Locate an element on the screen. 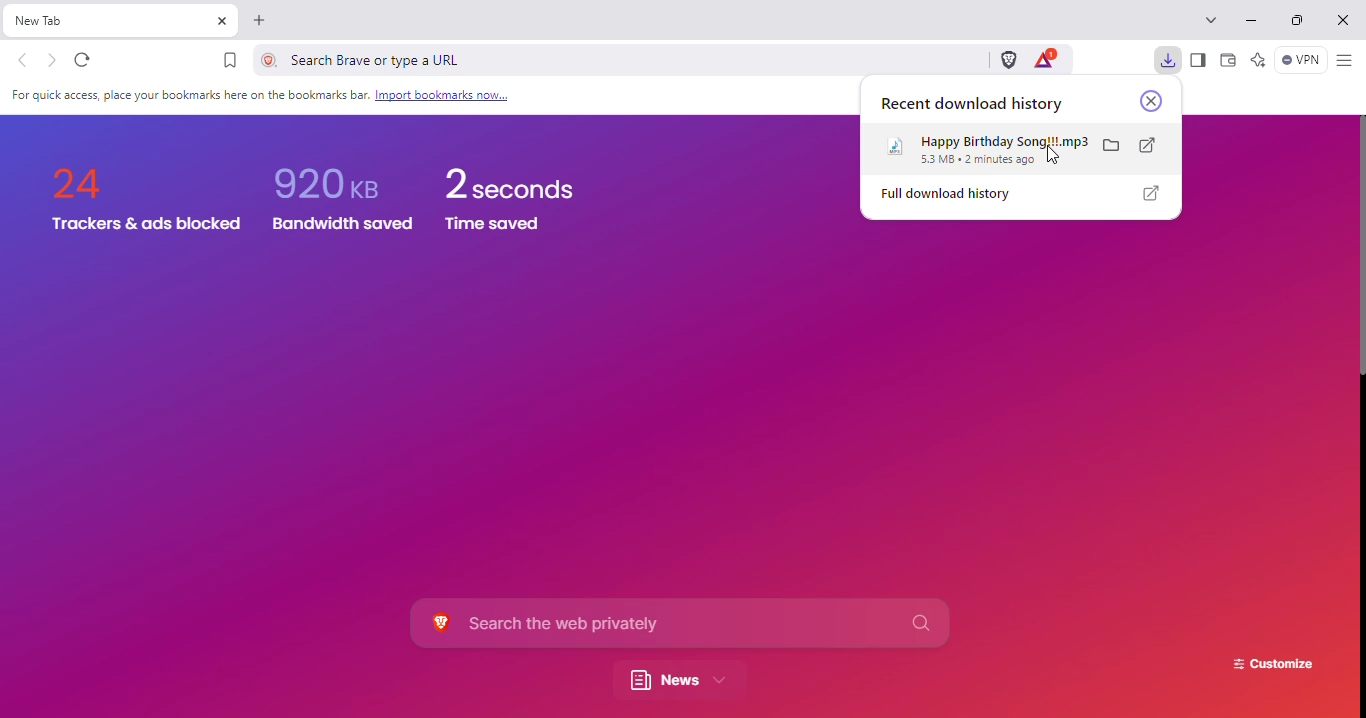 This screenshot has height=718, width=1366. close tab is located at coordinates (222, 21).